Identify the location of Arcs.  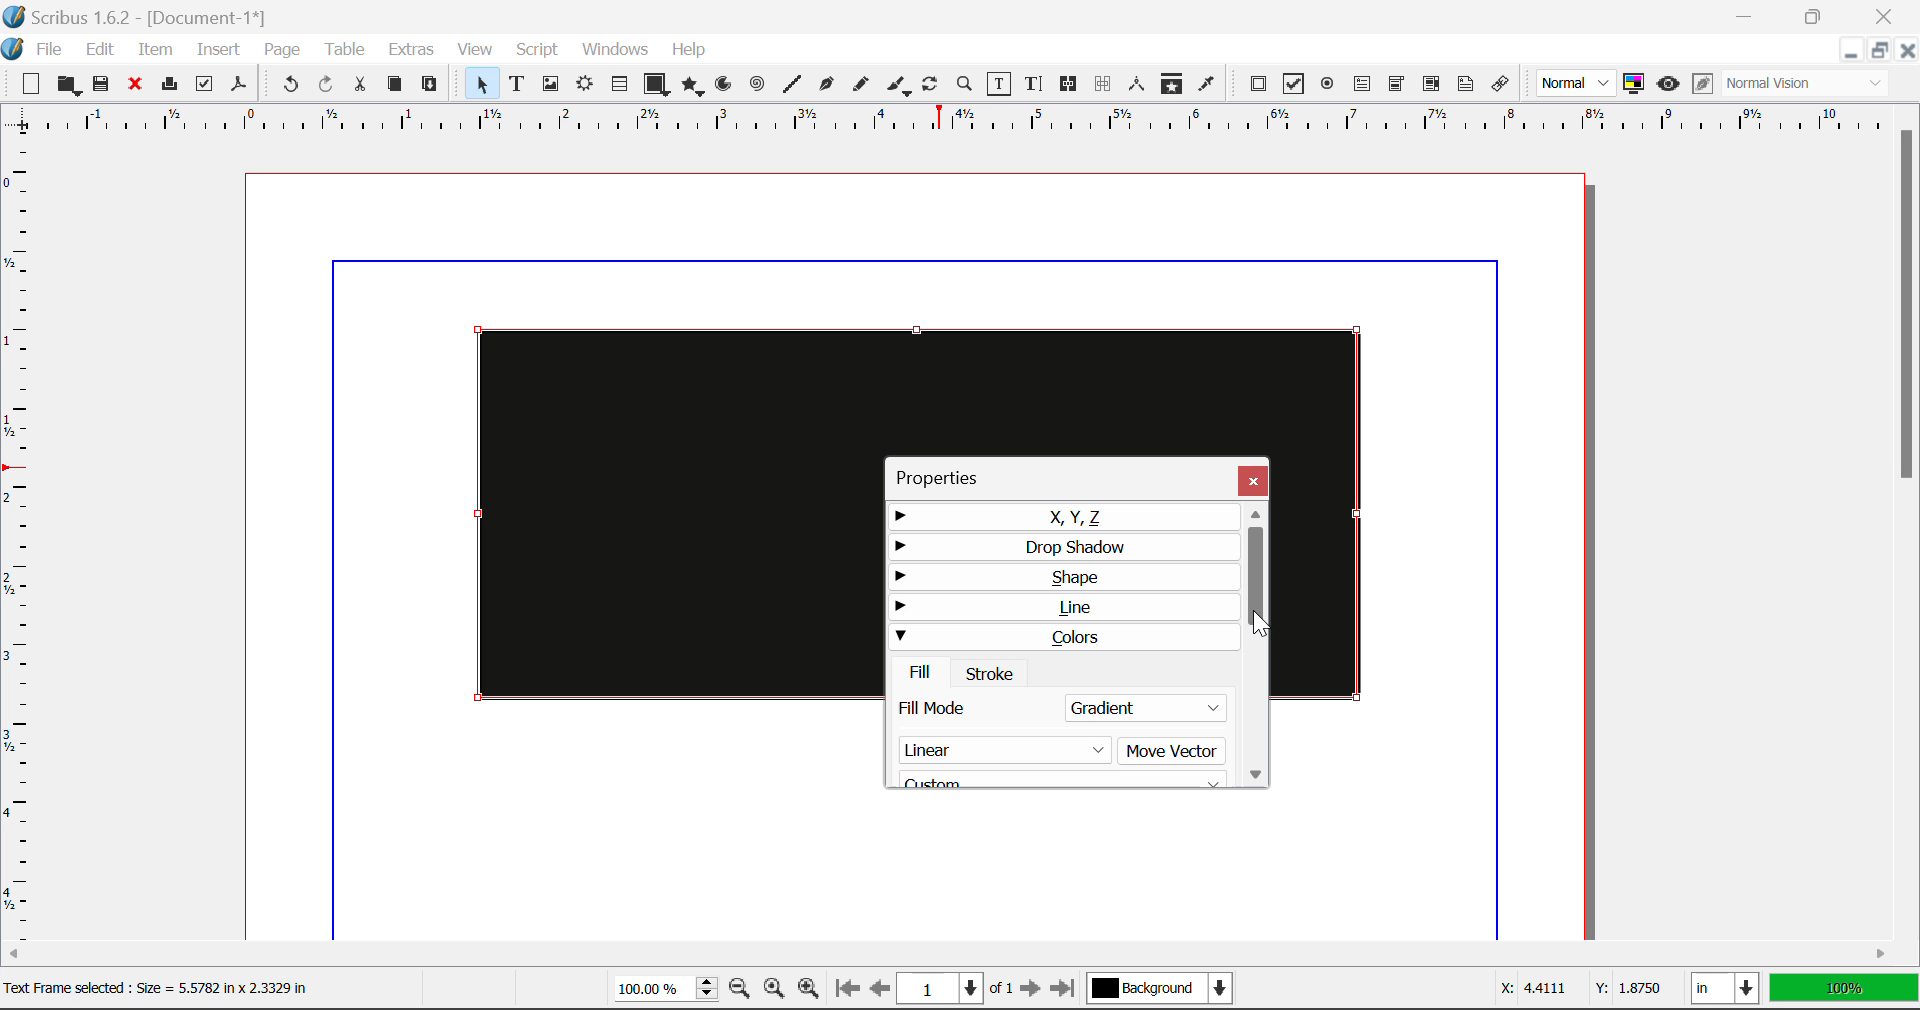
(726, 89).